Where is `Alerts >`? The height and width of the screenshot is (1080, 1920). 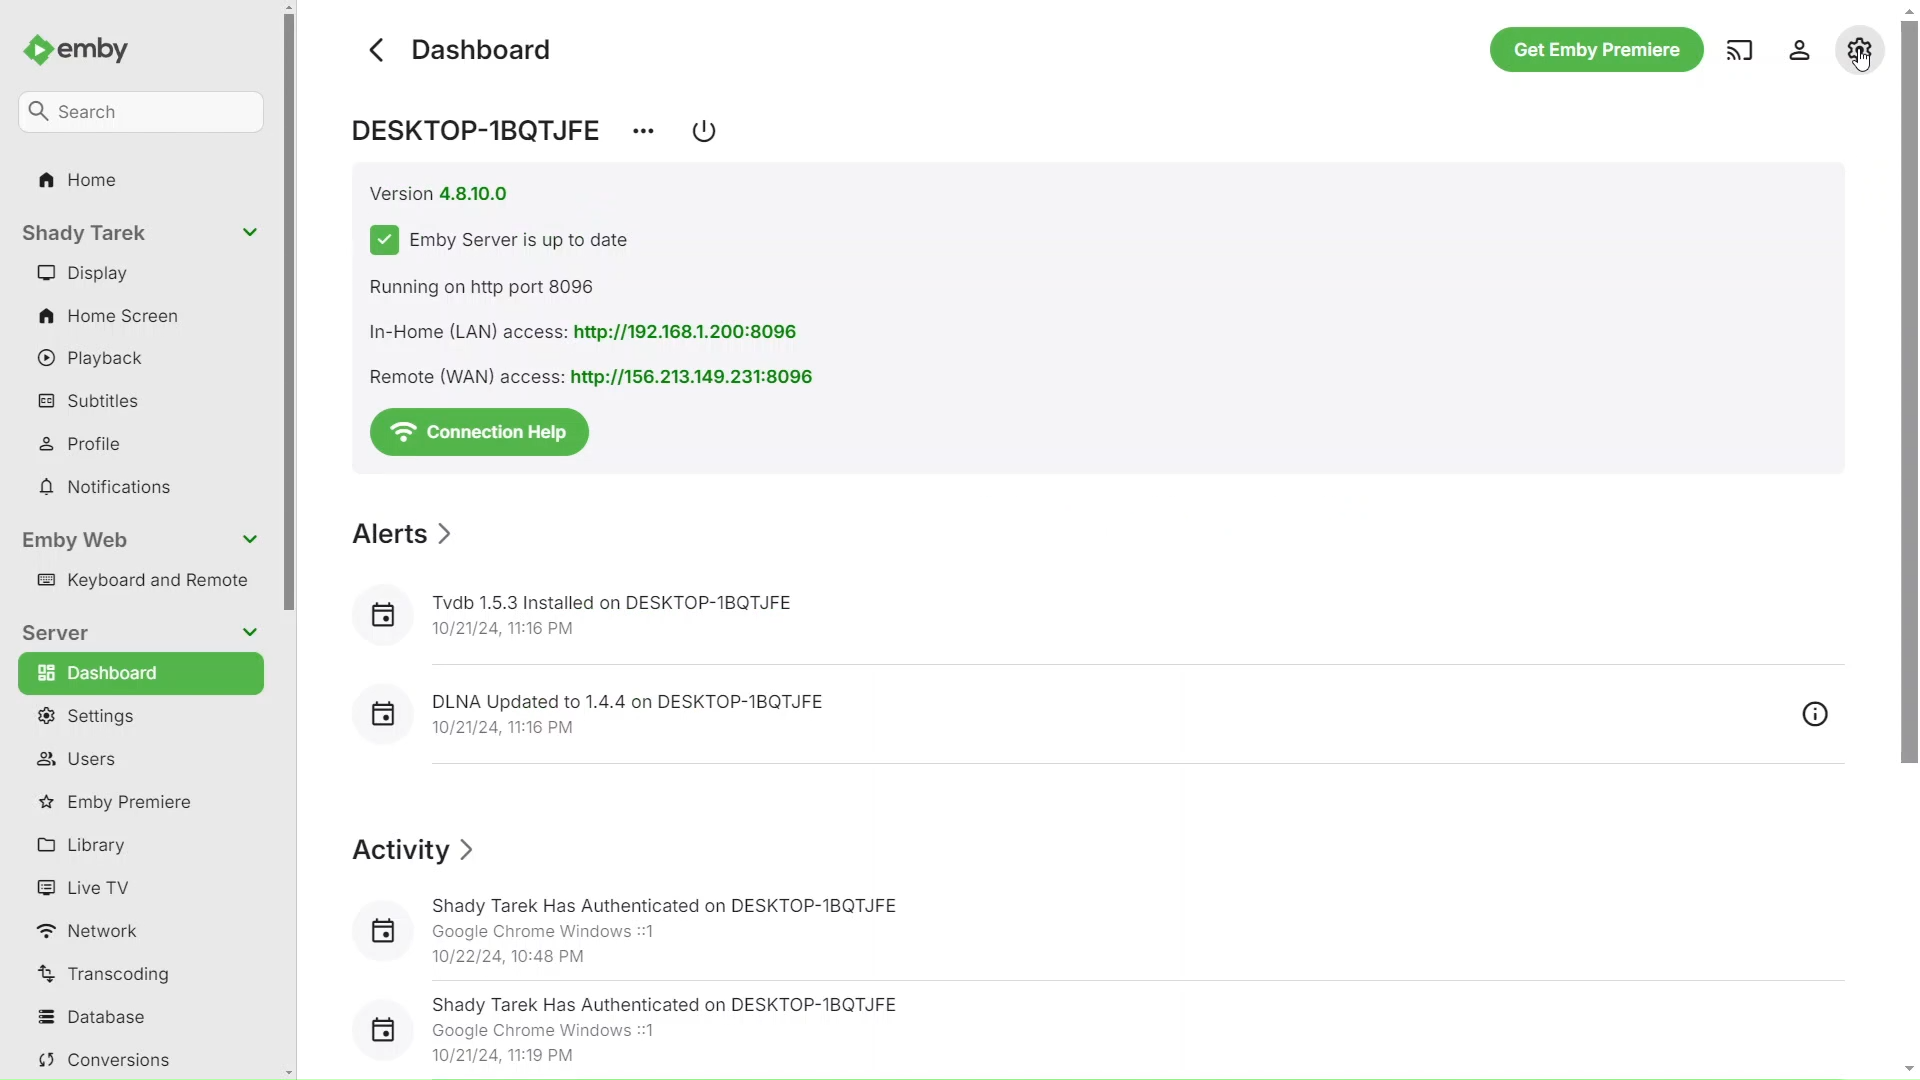 Alerts > is located at coordinates (403, 527).